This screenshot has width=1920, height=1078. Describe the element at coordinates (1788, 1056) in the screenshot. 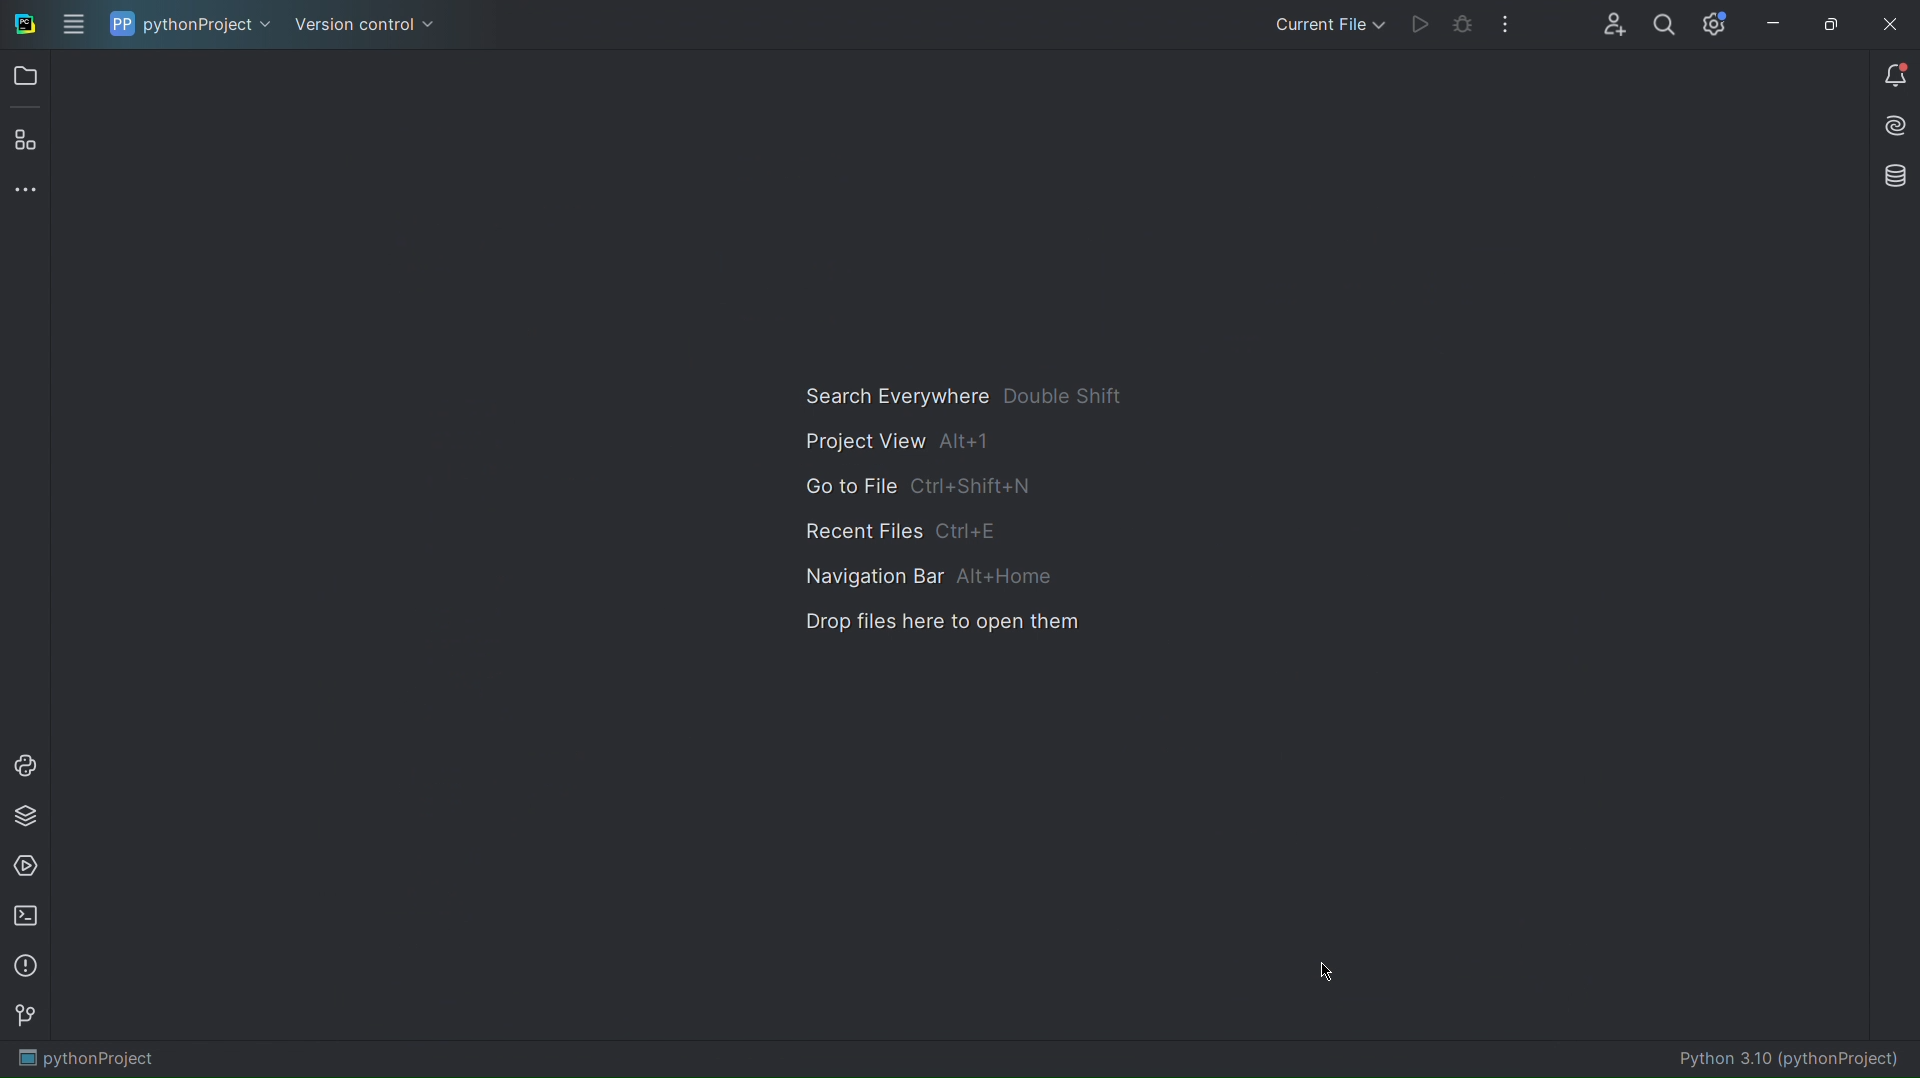

I see `Python 3.10 (pythonProject)` at that location.